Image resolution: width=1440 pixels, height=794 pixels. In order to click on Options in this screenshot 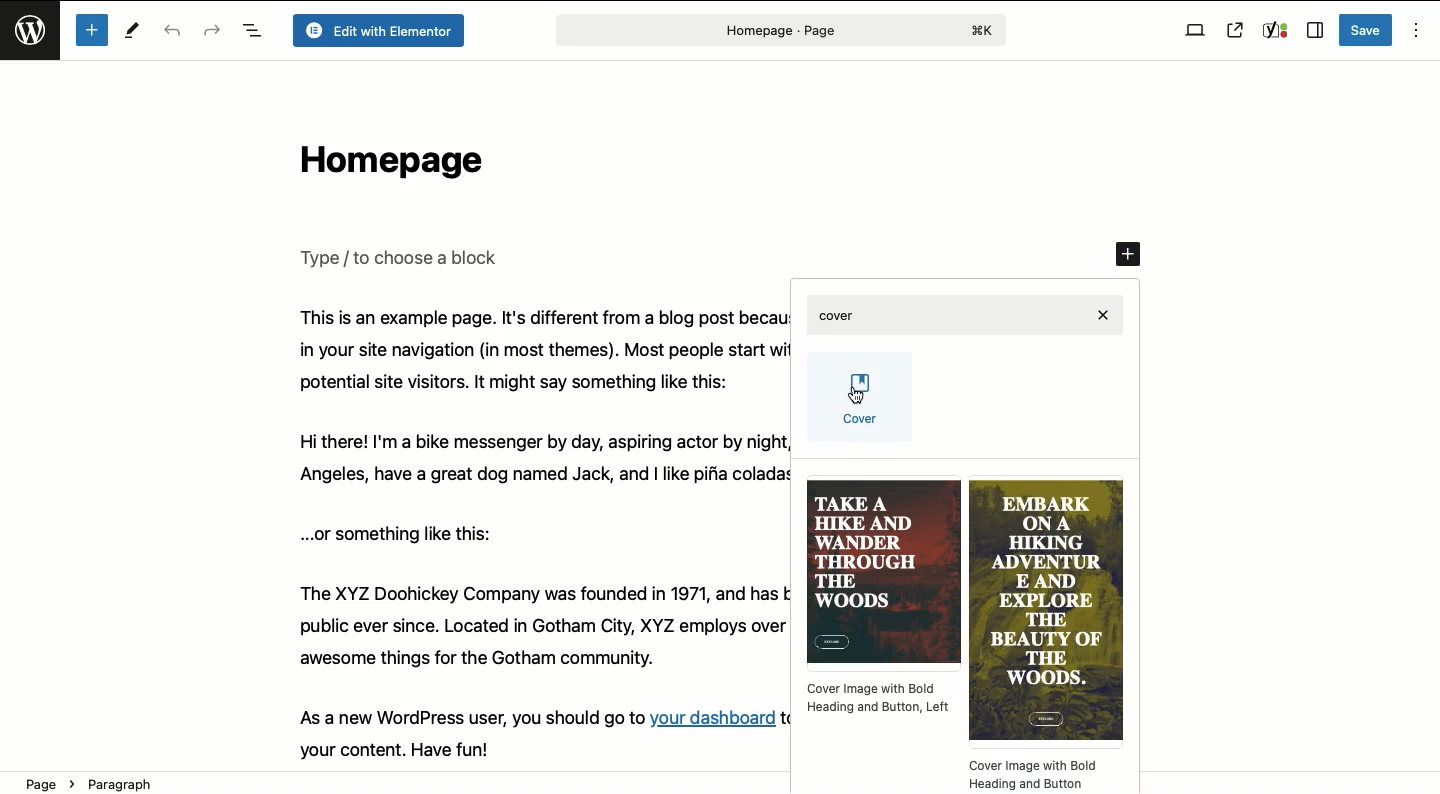, I will do `click(1414, 31)`.